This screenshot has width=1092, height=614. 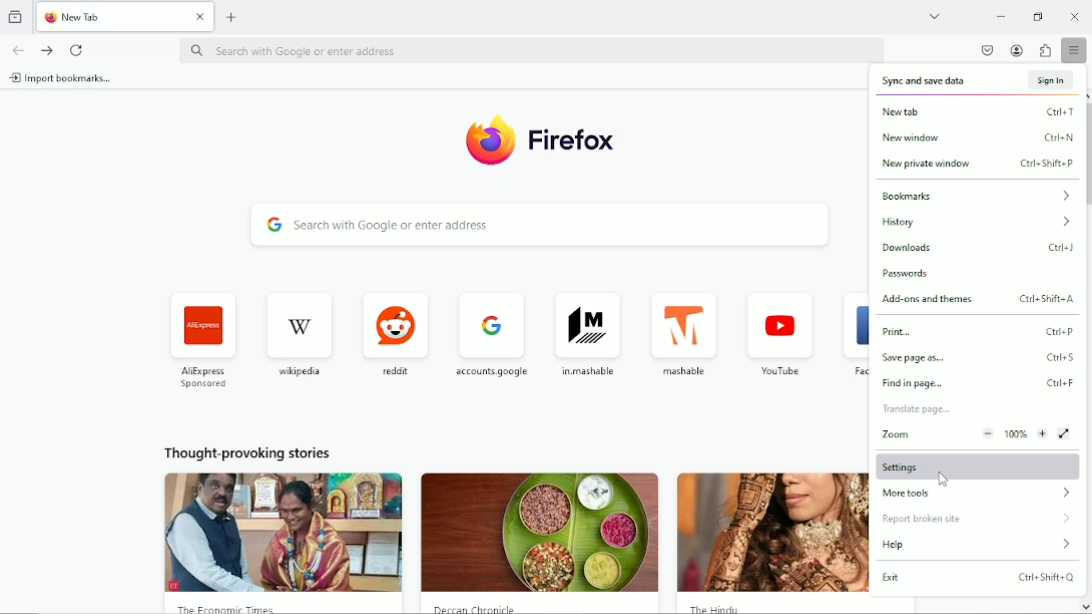 I want to click on thought provoking stories, so click(x=250, y=452).